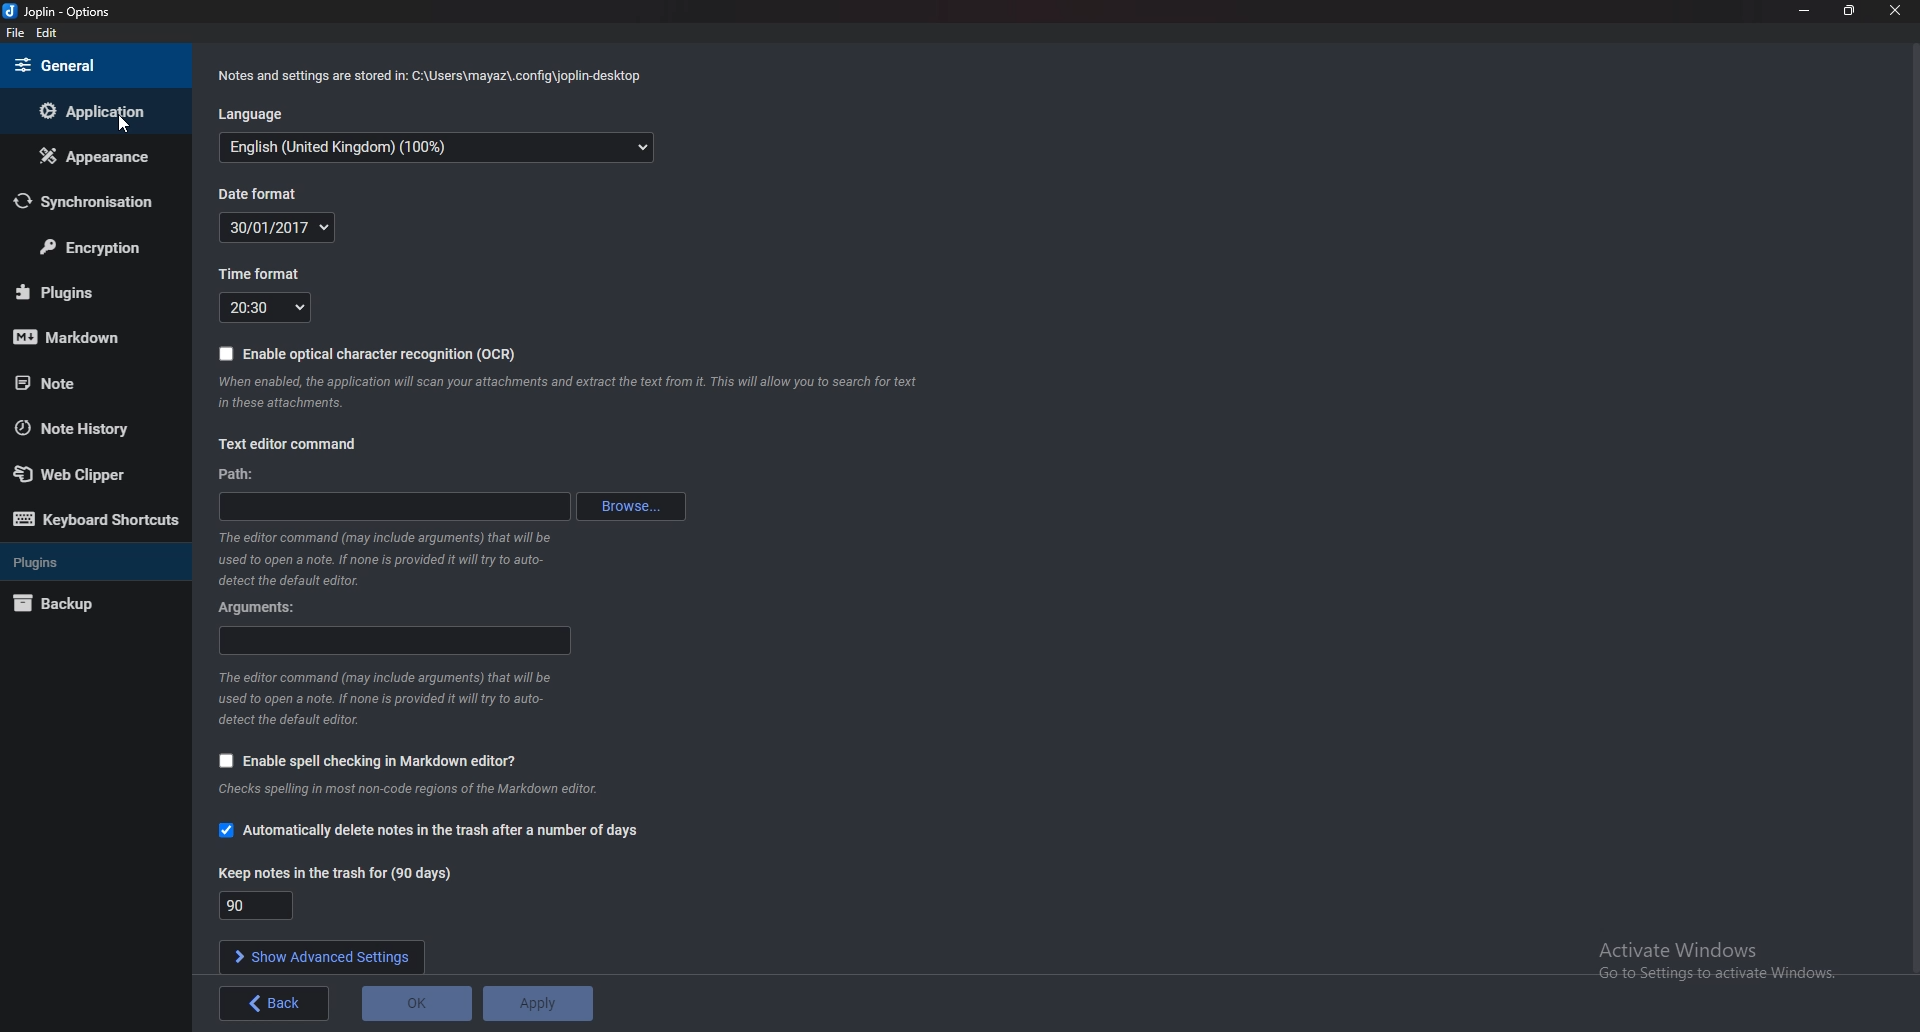  Describe the element at coordinates (337, 872) in the screenshot. I see `Keep notes in the trash for` at that location.